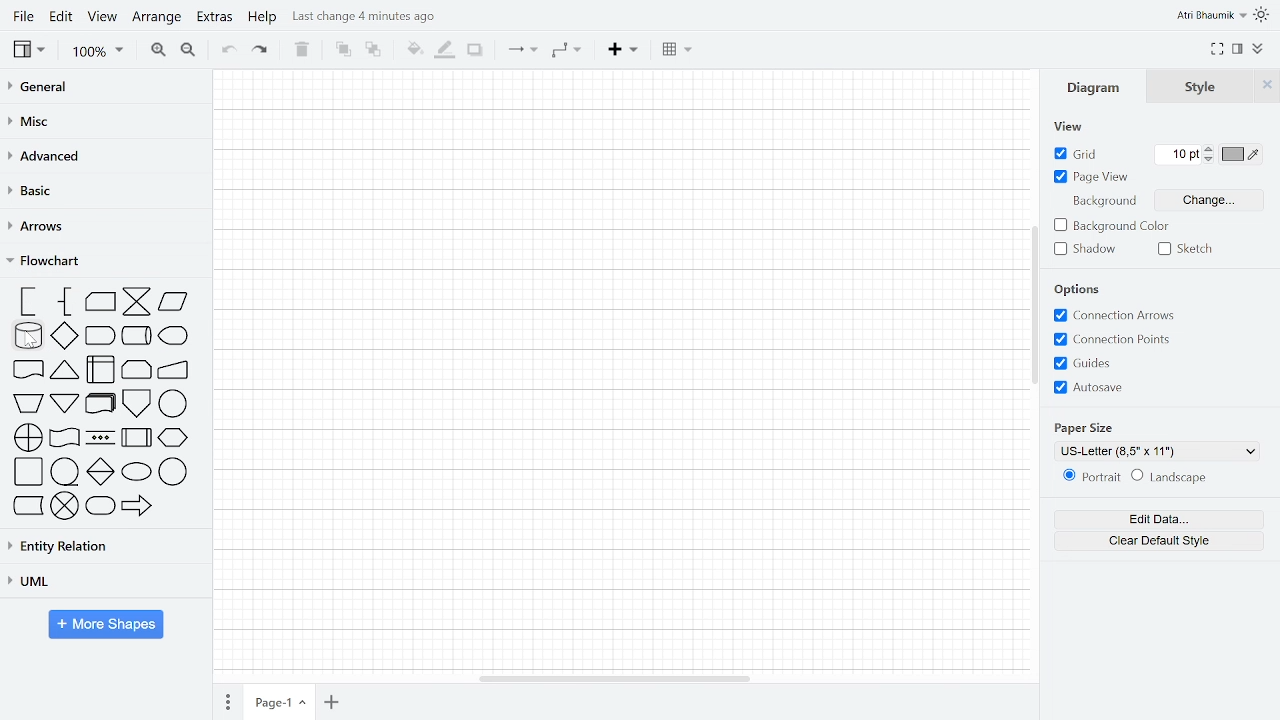 The image size is (1280, 720). I want to click on Zoom, so click(96, 52).